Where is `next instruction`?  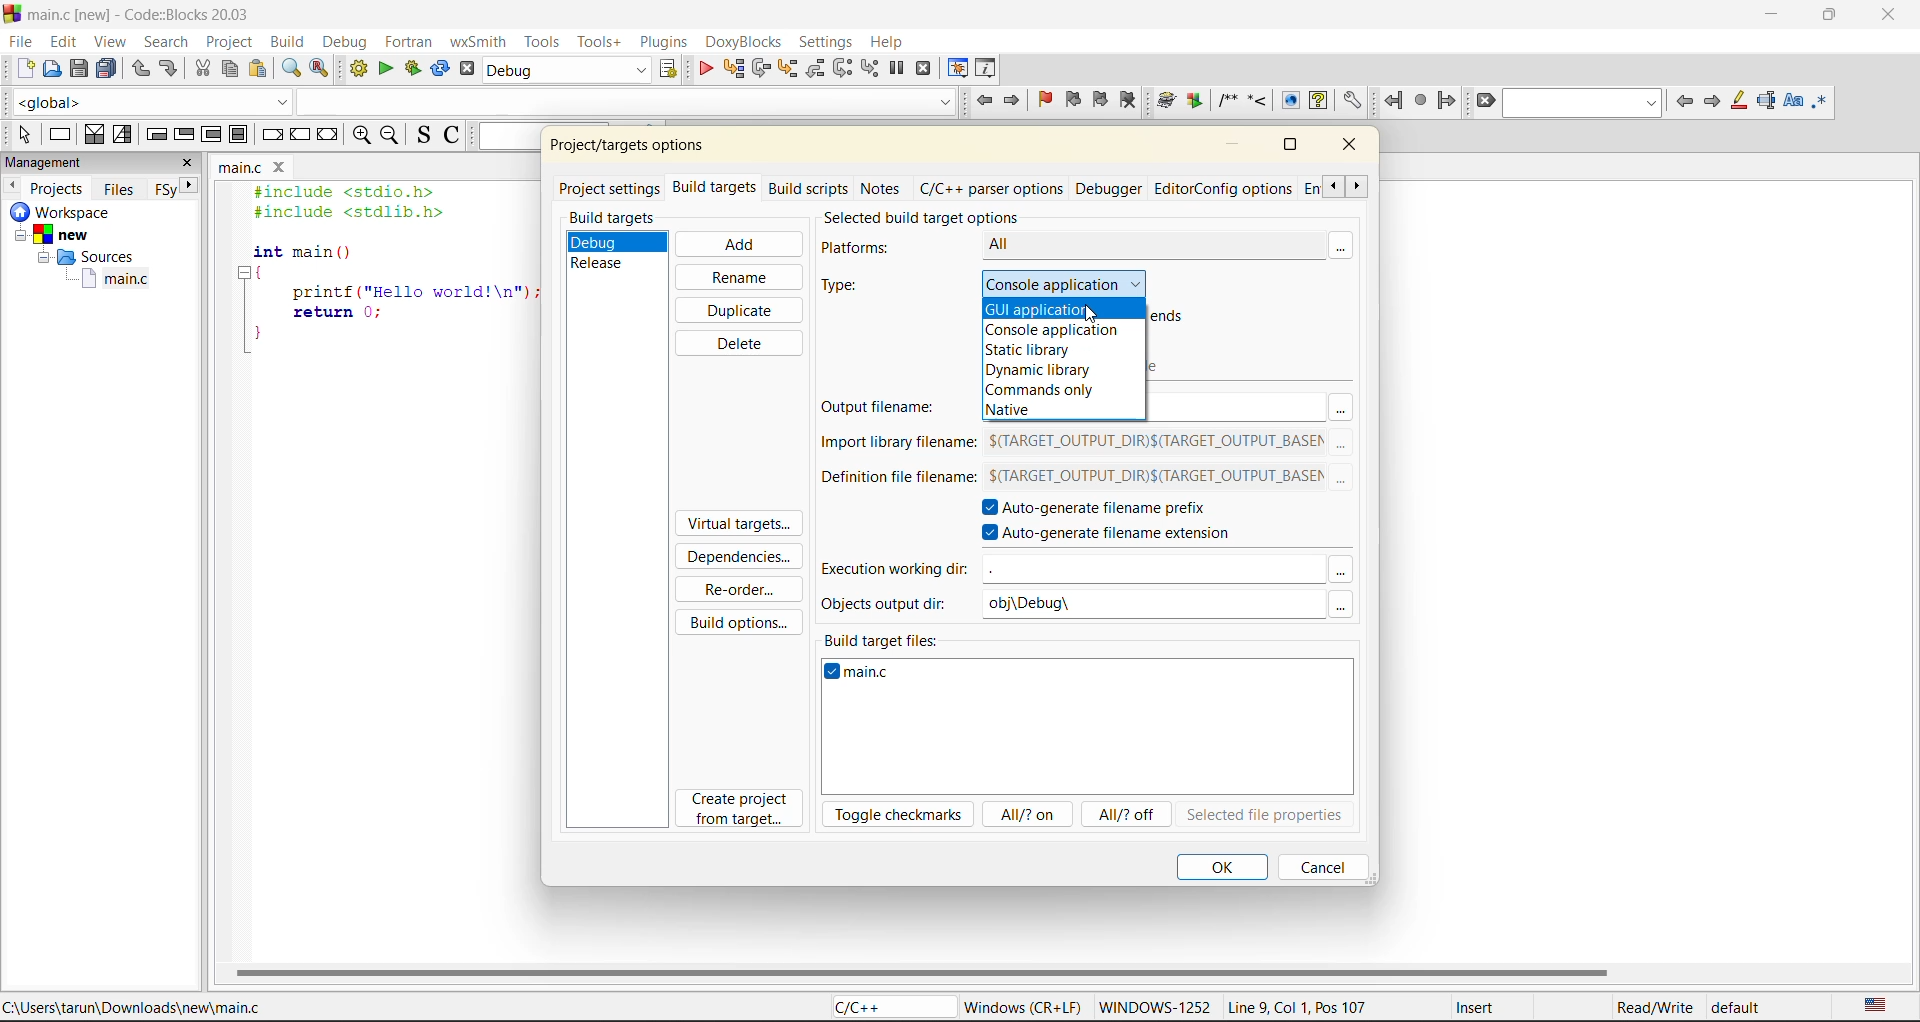 next instruction is located at coordinates (843, 69).